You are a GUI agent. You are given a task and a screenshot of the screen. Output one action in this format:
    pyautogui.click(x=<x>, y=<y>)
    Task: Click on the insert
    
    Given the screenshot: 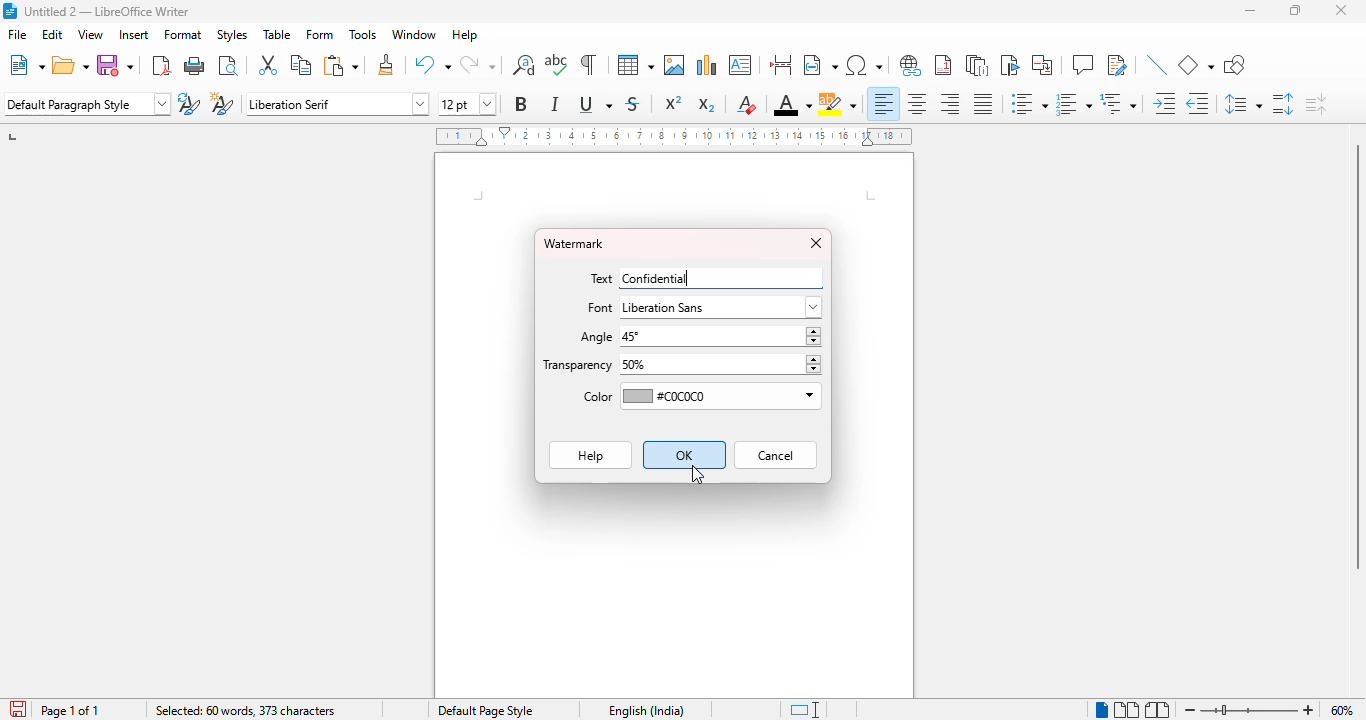 What is the action you would take?
    pyautogui.click(x=134, y=34)
    